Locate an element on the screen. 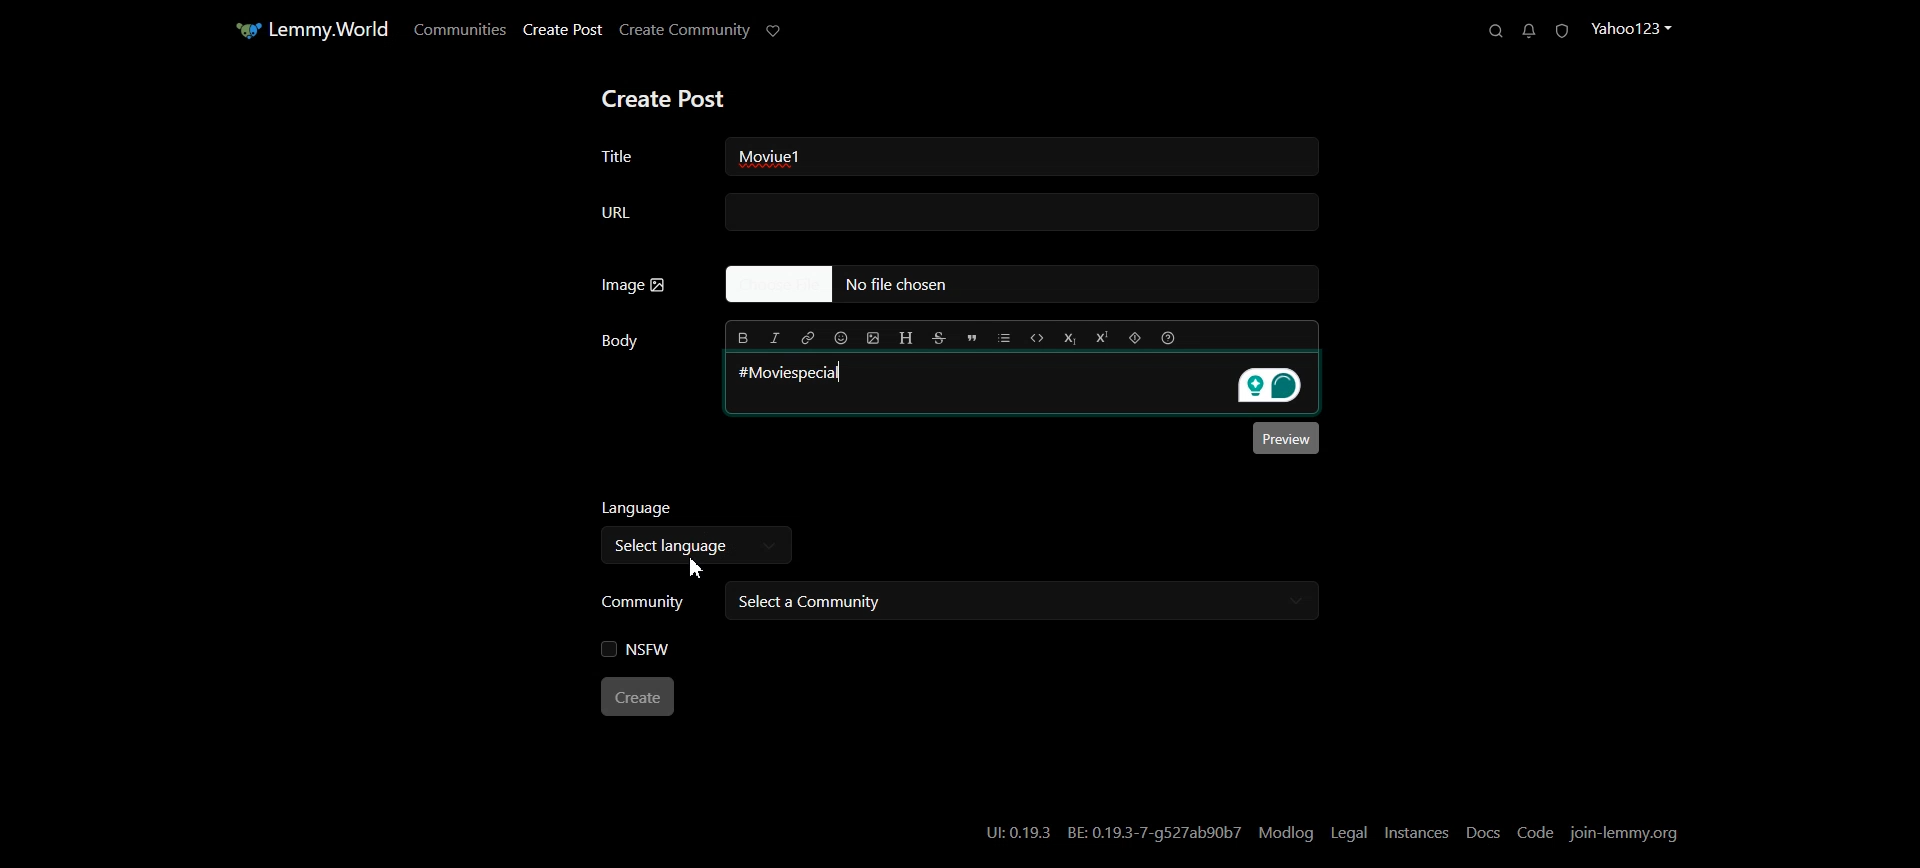 This screenshot has height=868, width=1920. Strikethrough is located at coordinates (940, 338).